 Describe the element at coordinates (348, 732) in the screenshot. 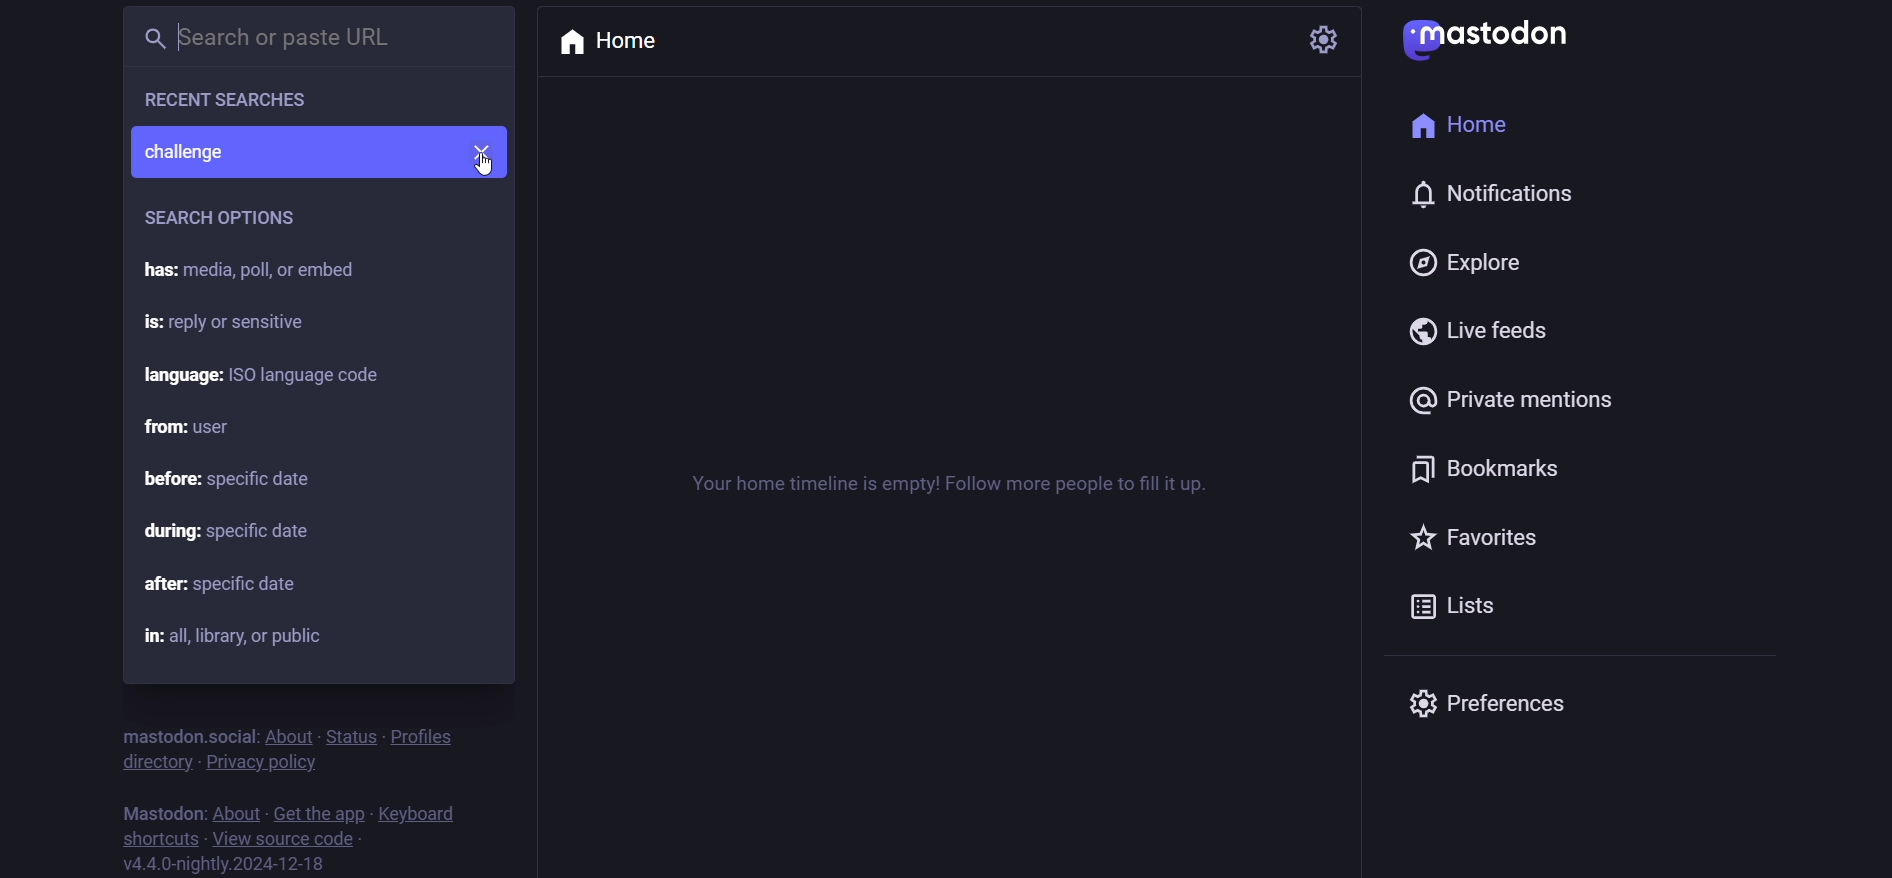

I see `status` at that location.